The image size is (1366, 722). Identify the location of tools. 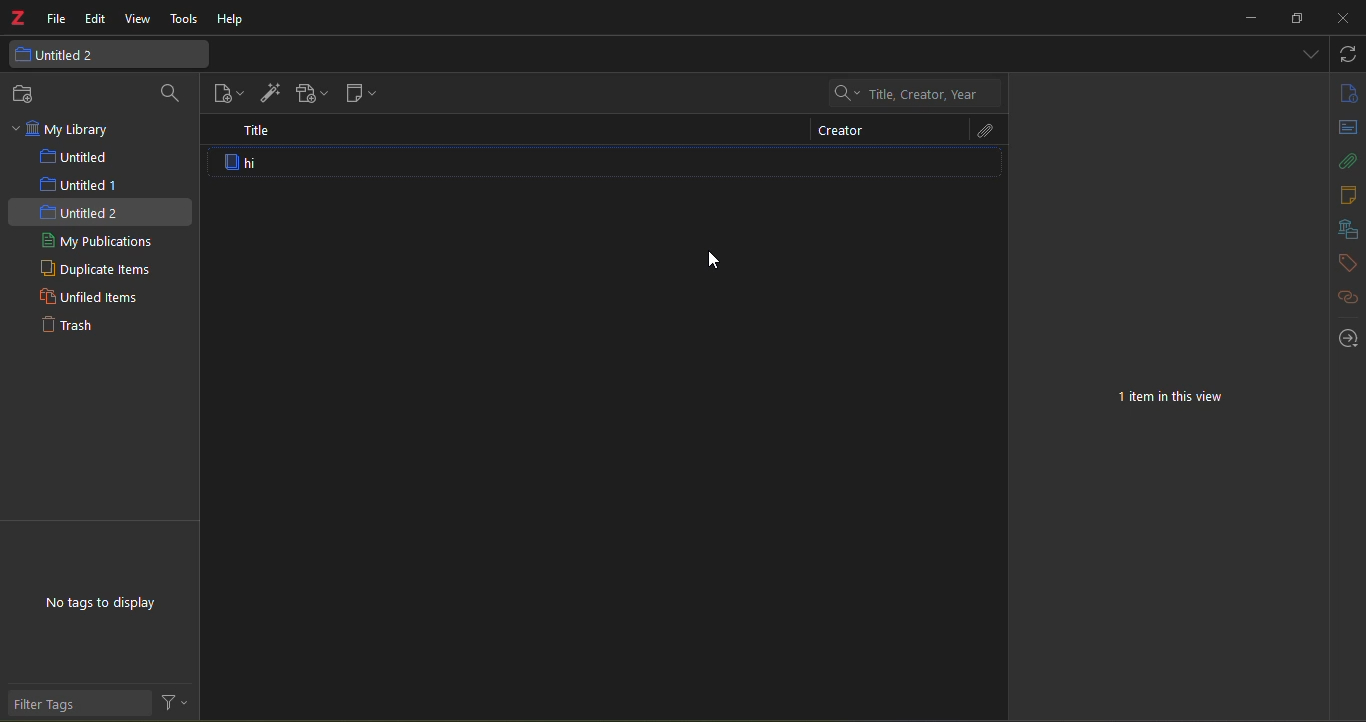
(185, 20).